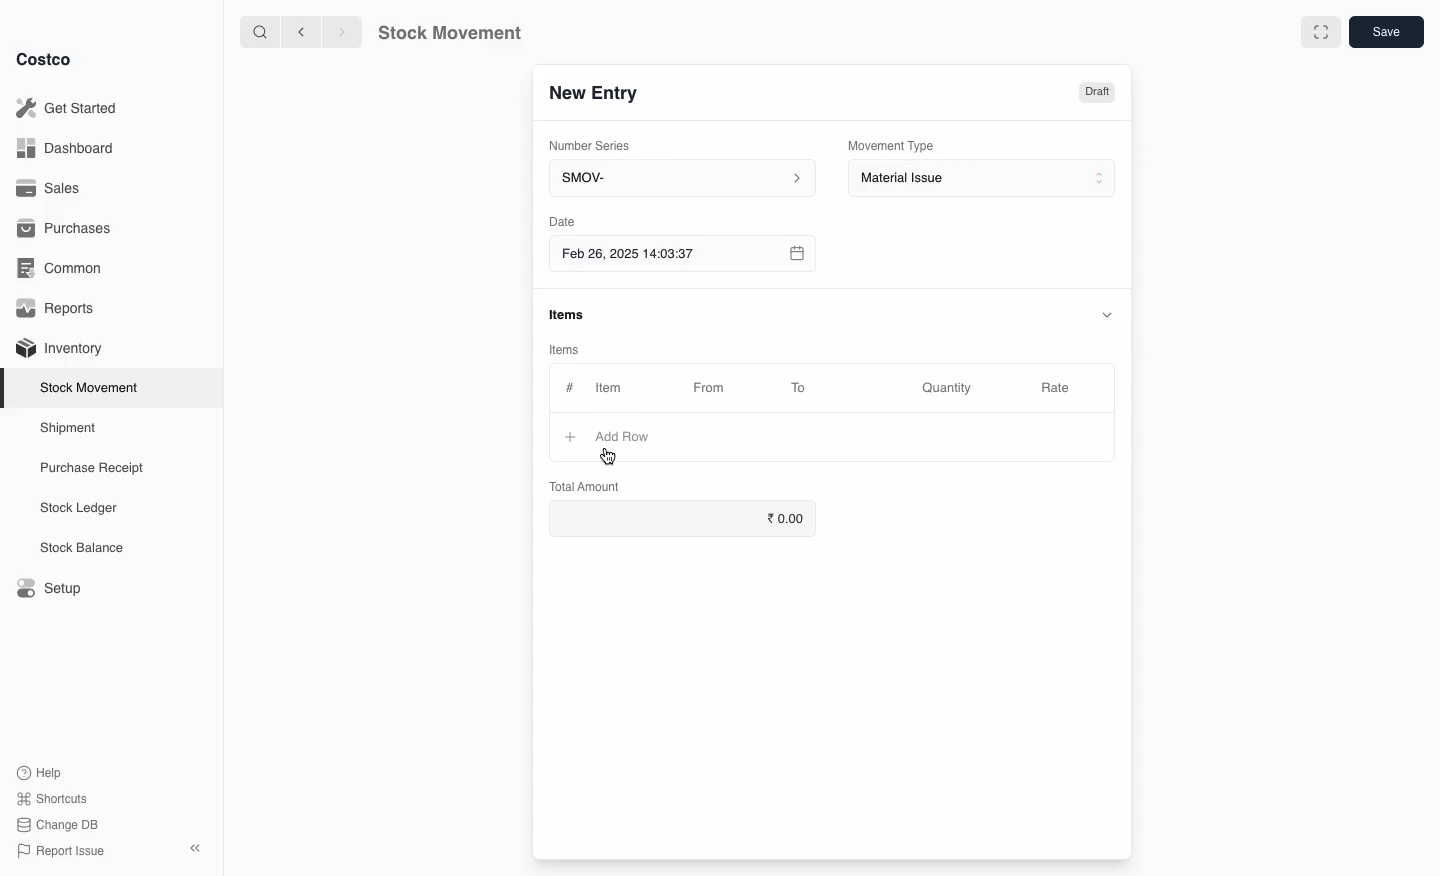  Describe the element at coordinates (613, 456) in the screenshot. I see `Cursor` at that location.